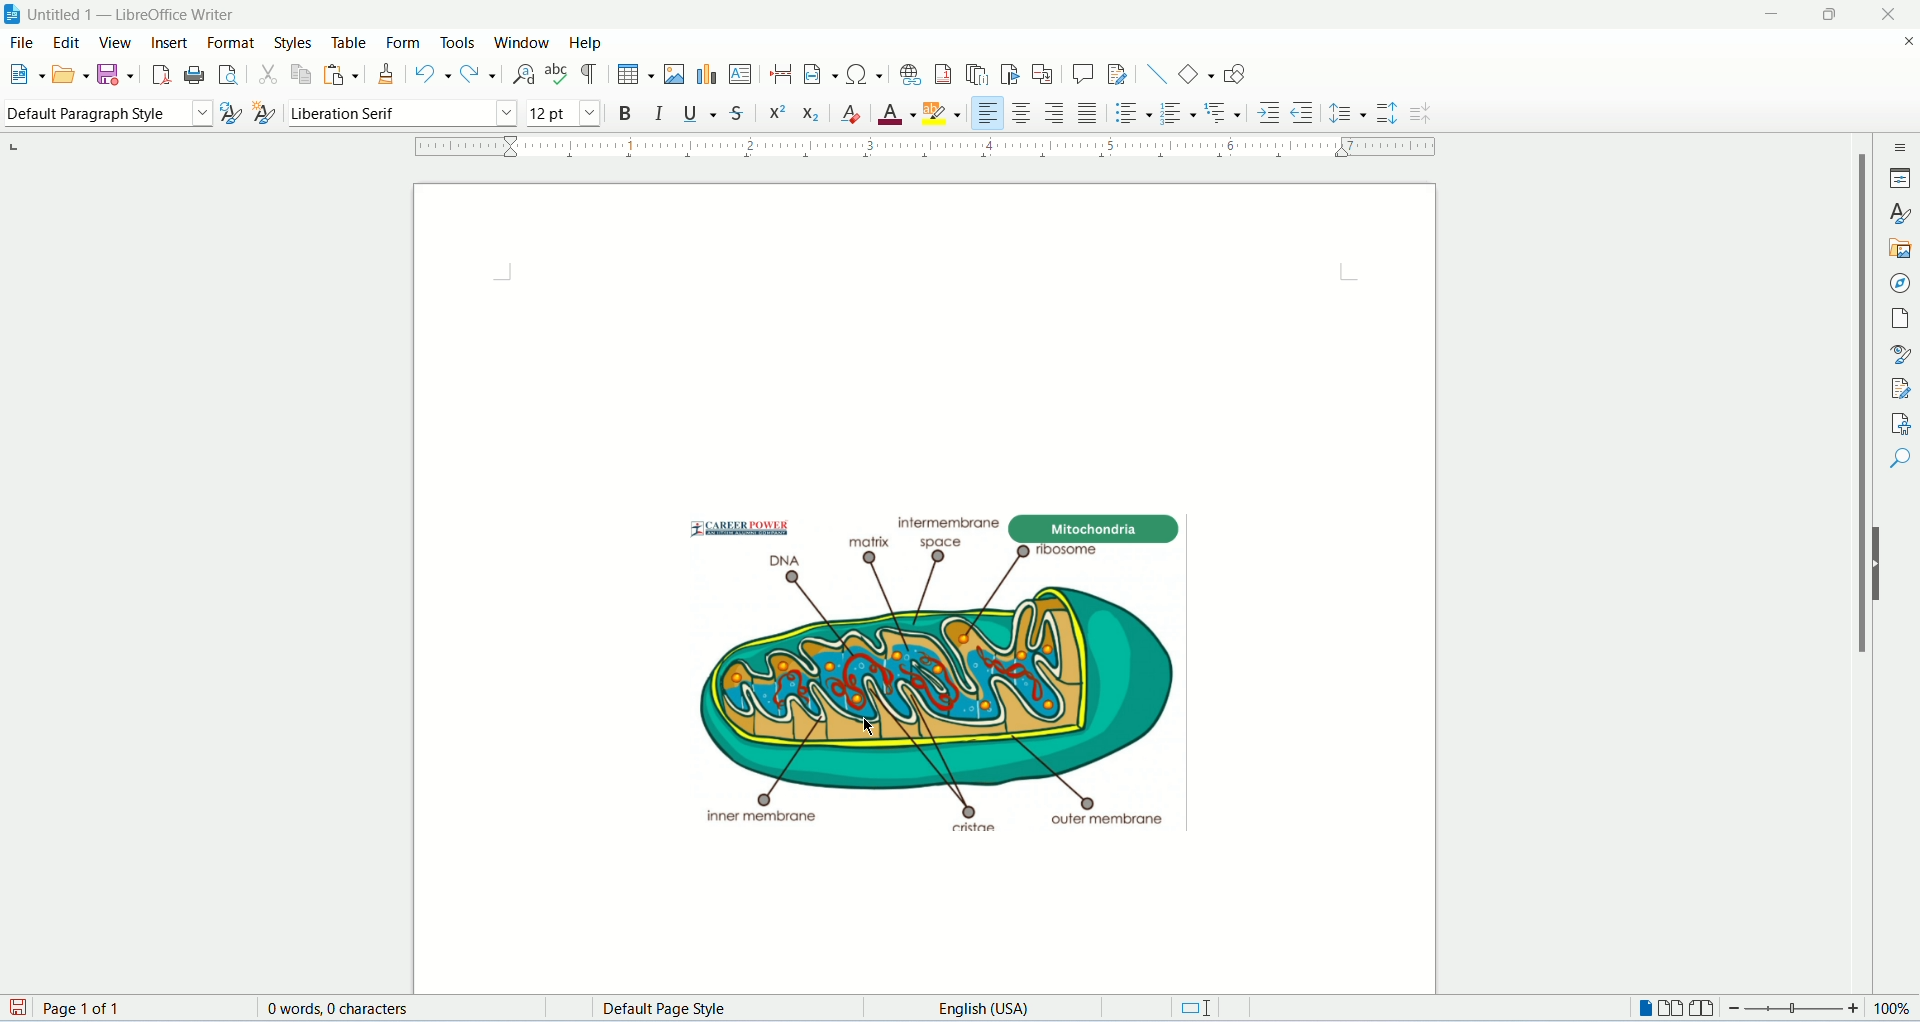  Describe the element at coordinates (387, 75) in the screenshot. I see `clone formatting` at that location.